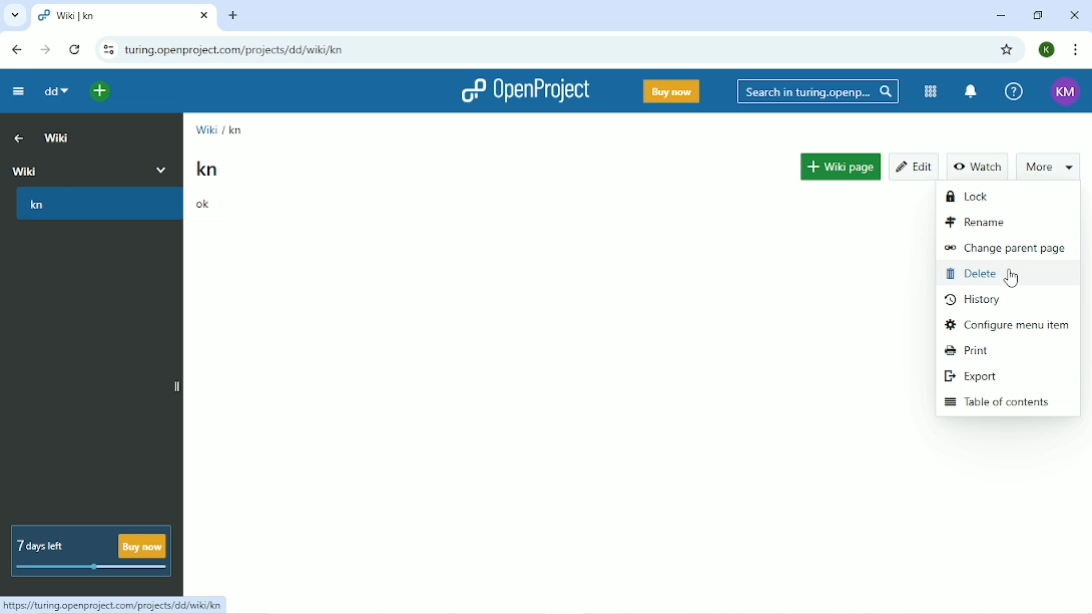  I want to click on ok, so click(203, 205).